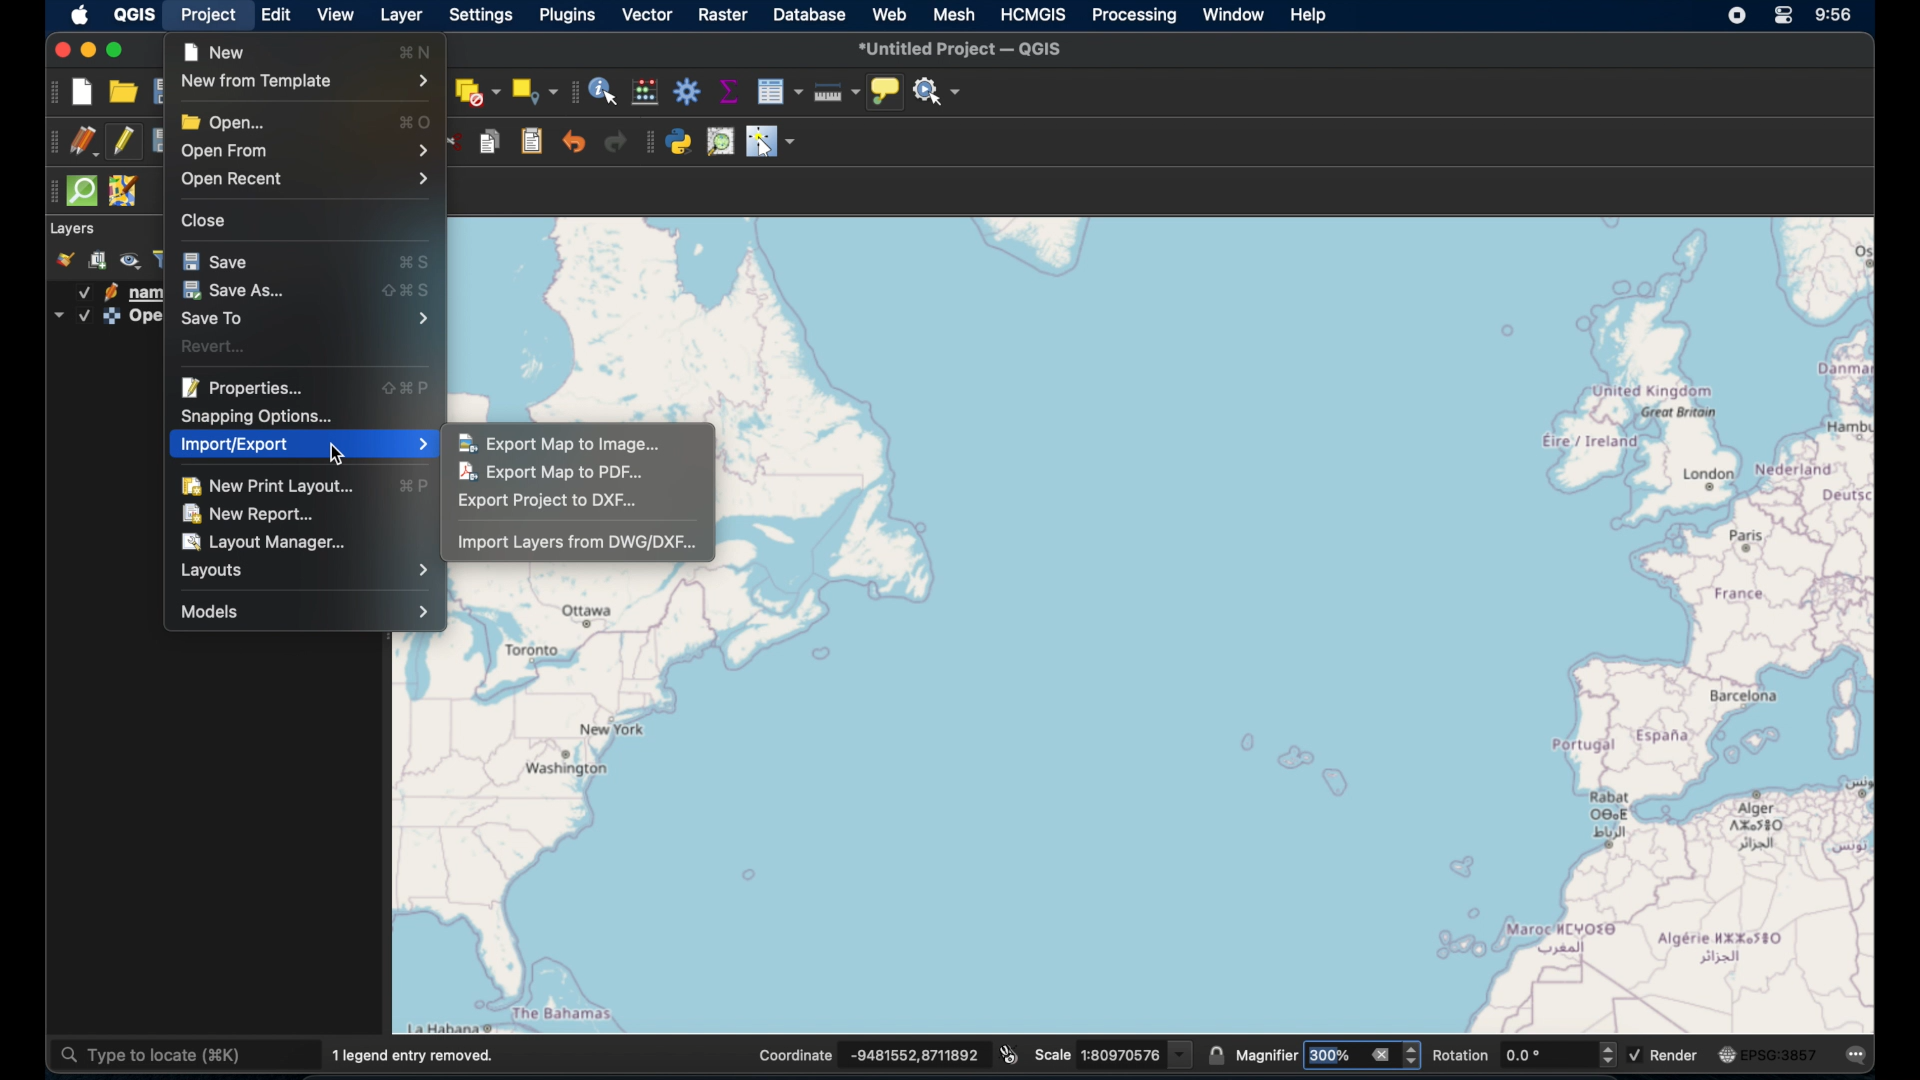 The image size is (1920, 1080). What do you see at coordinates (1785, 15) in the screenshot?
I see `control center` at bounding box center [1785, 15].